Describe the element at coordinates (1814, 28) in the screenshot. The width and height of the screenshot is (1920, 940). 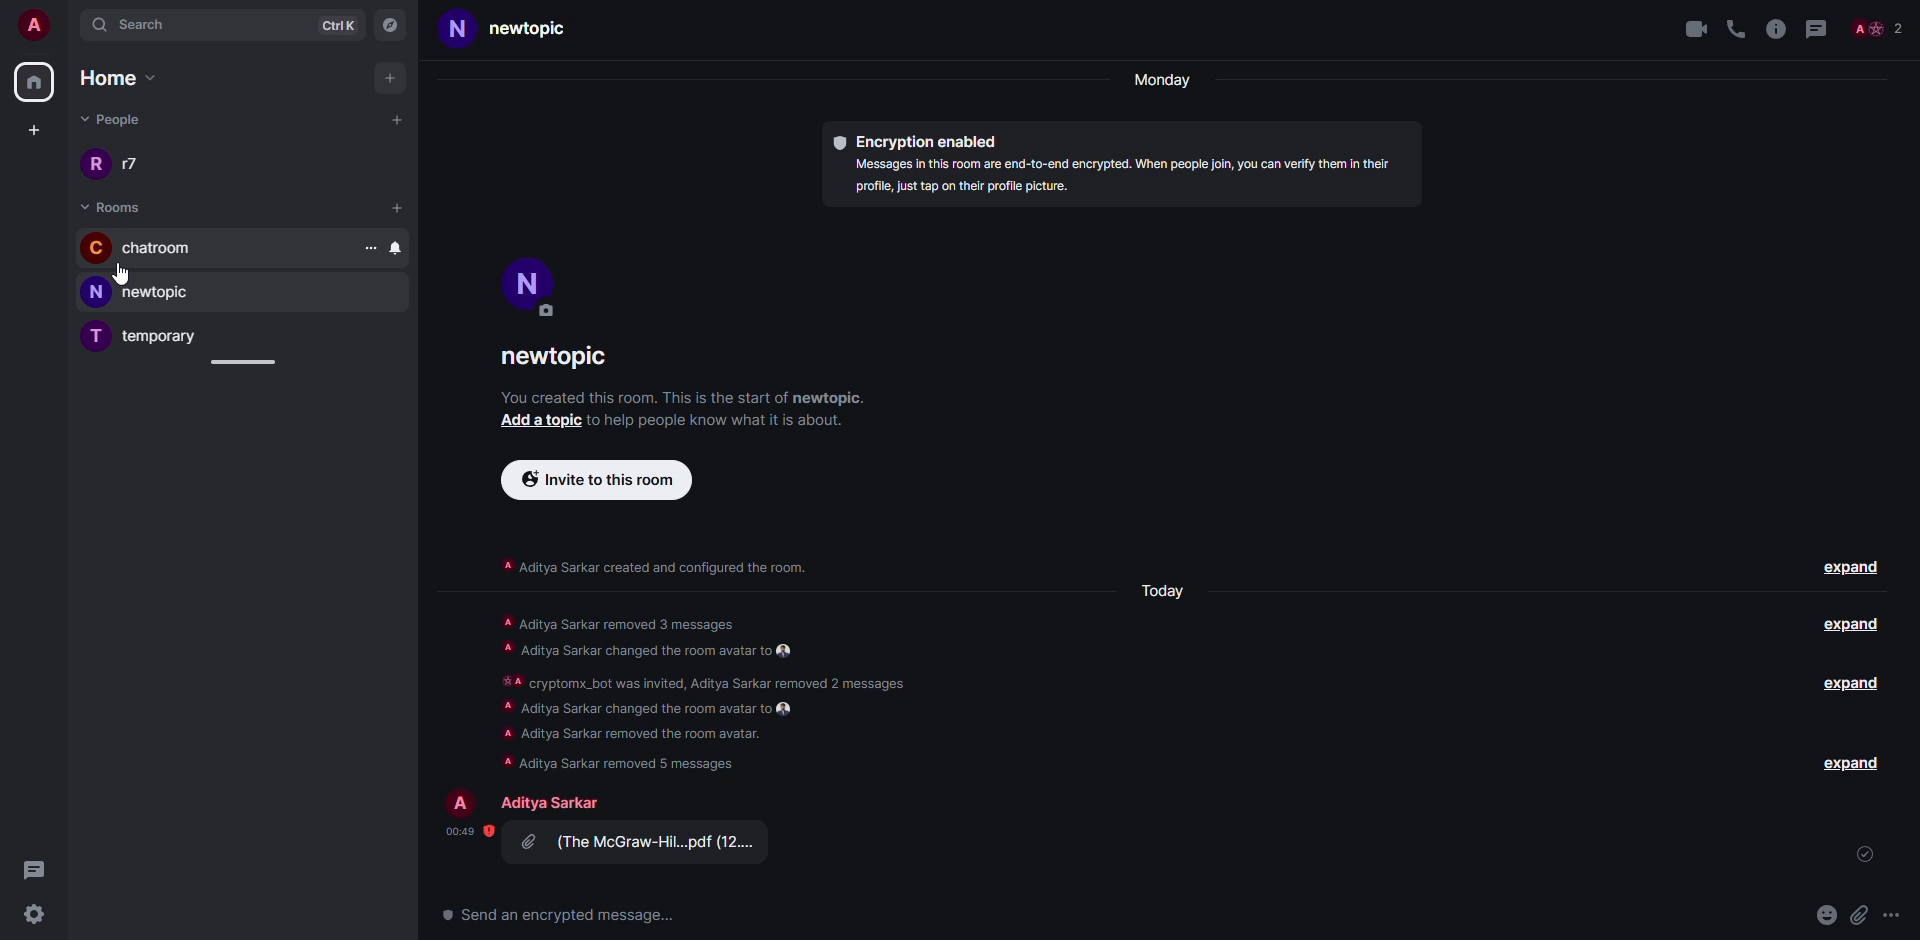
I see `threads` at that location.